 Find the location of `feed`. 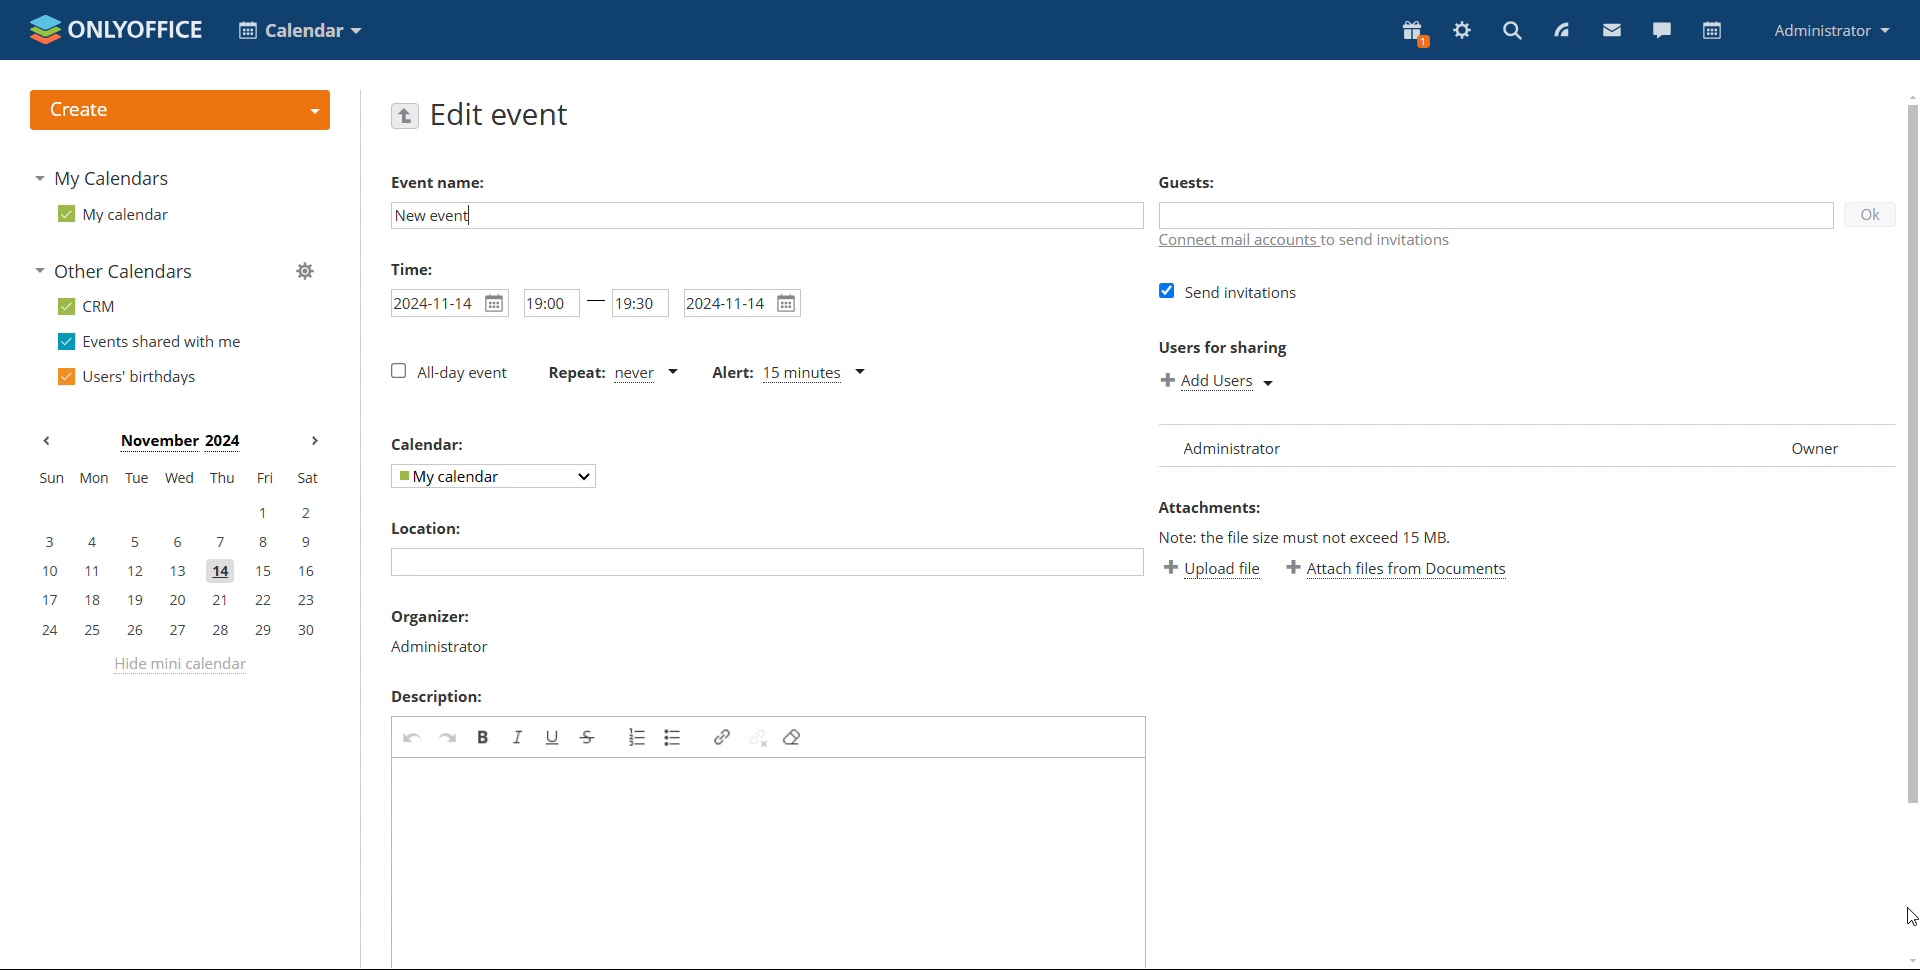

feed is located at coordinates (1560, 28).